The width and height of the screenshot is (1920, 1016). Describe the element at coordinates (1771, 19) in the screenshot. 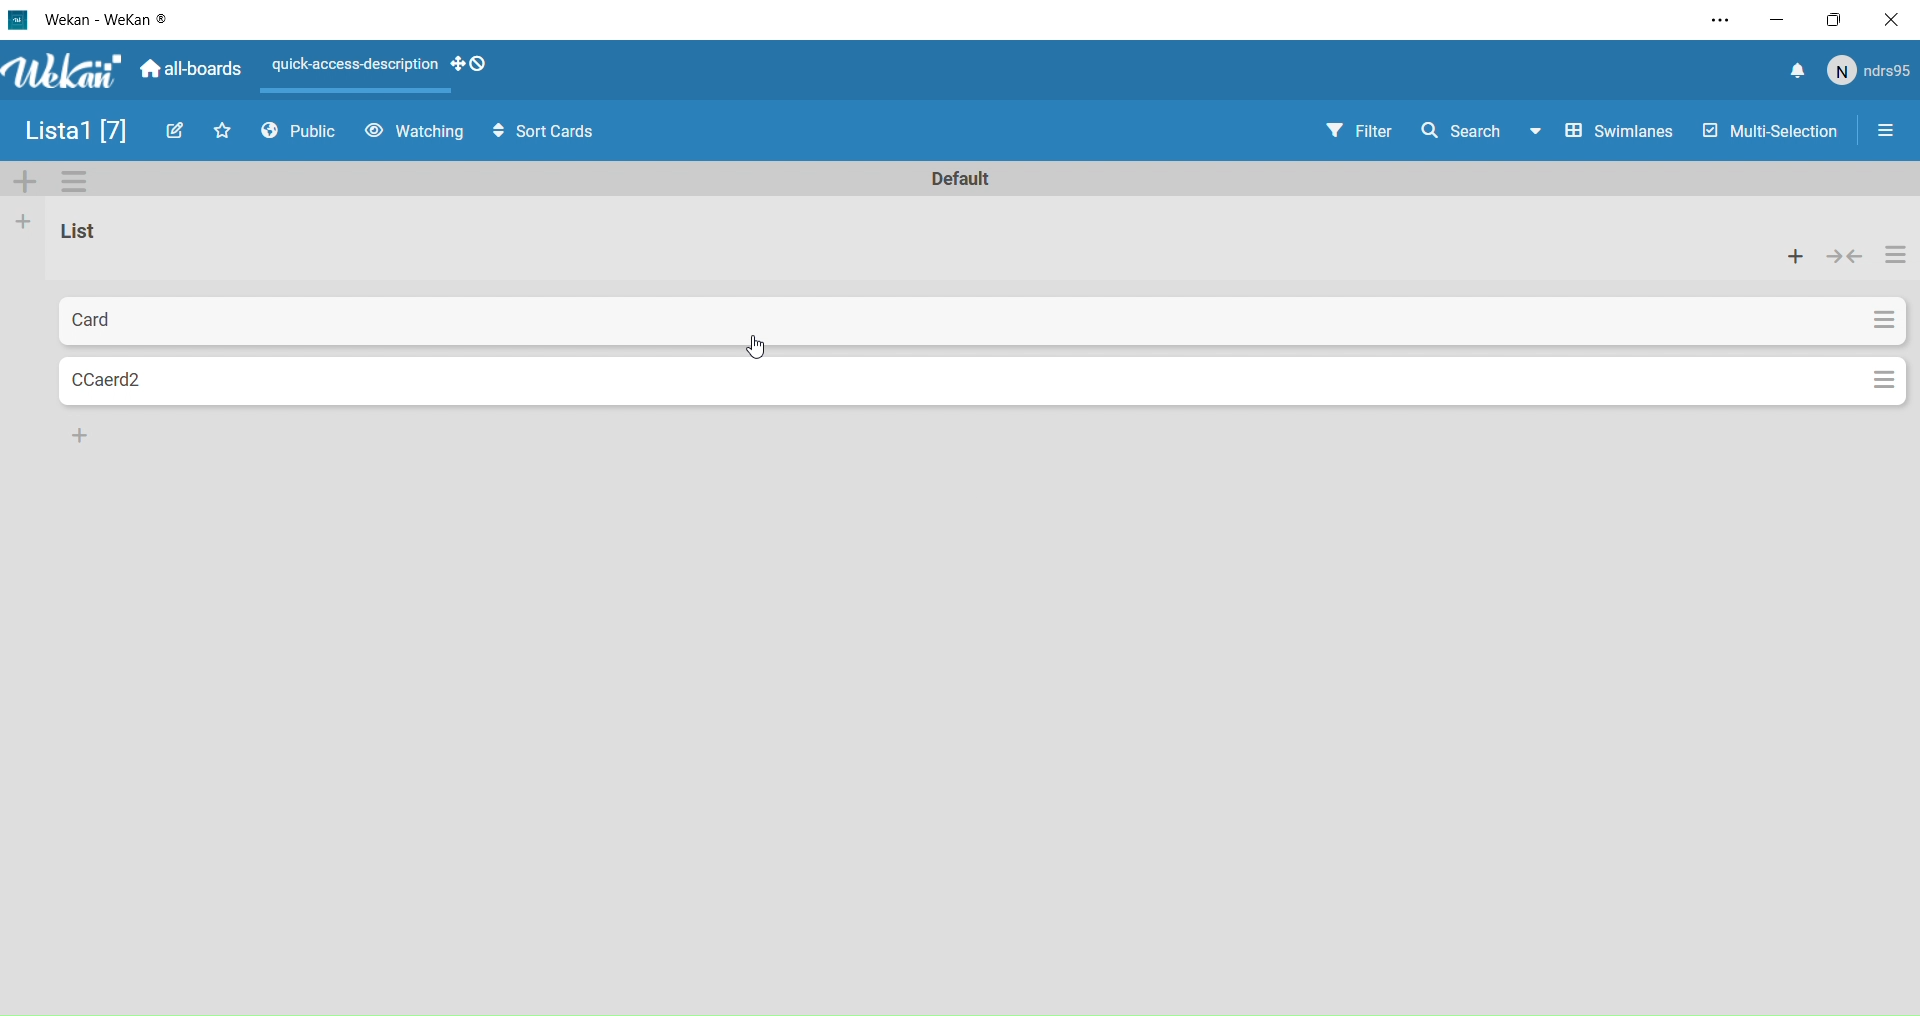

I see `Minimize` at that location.